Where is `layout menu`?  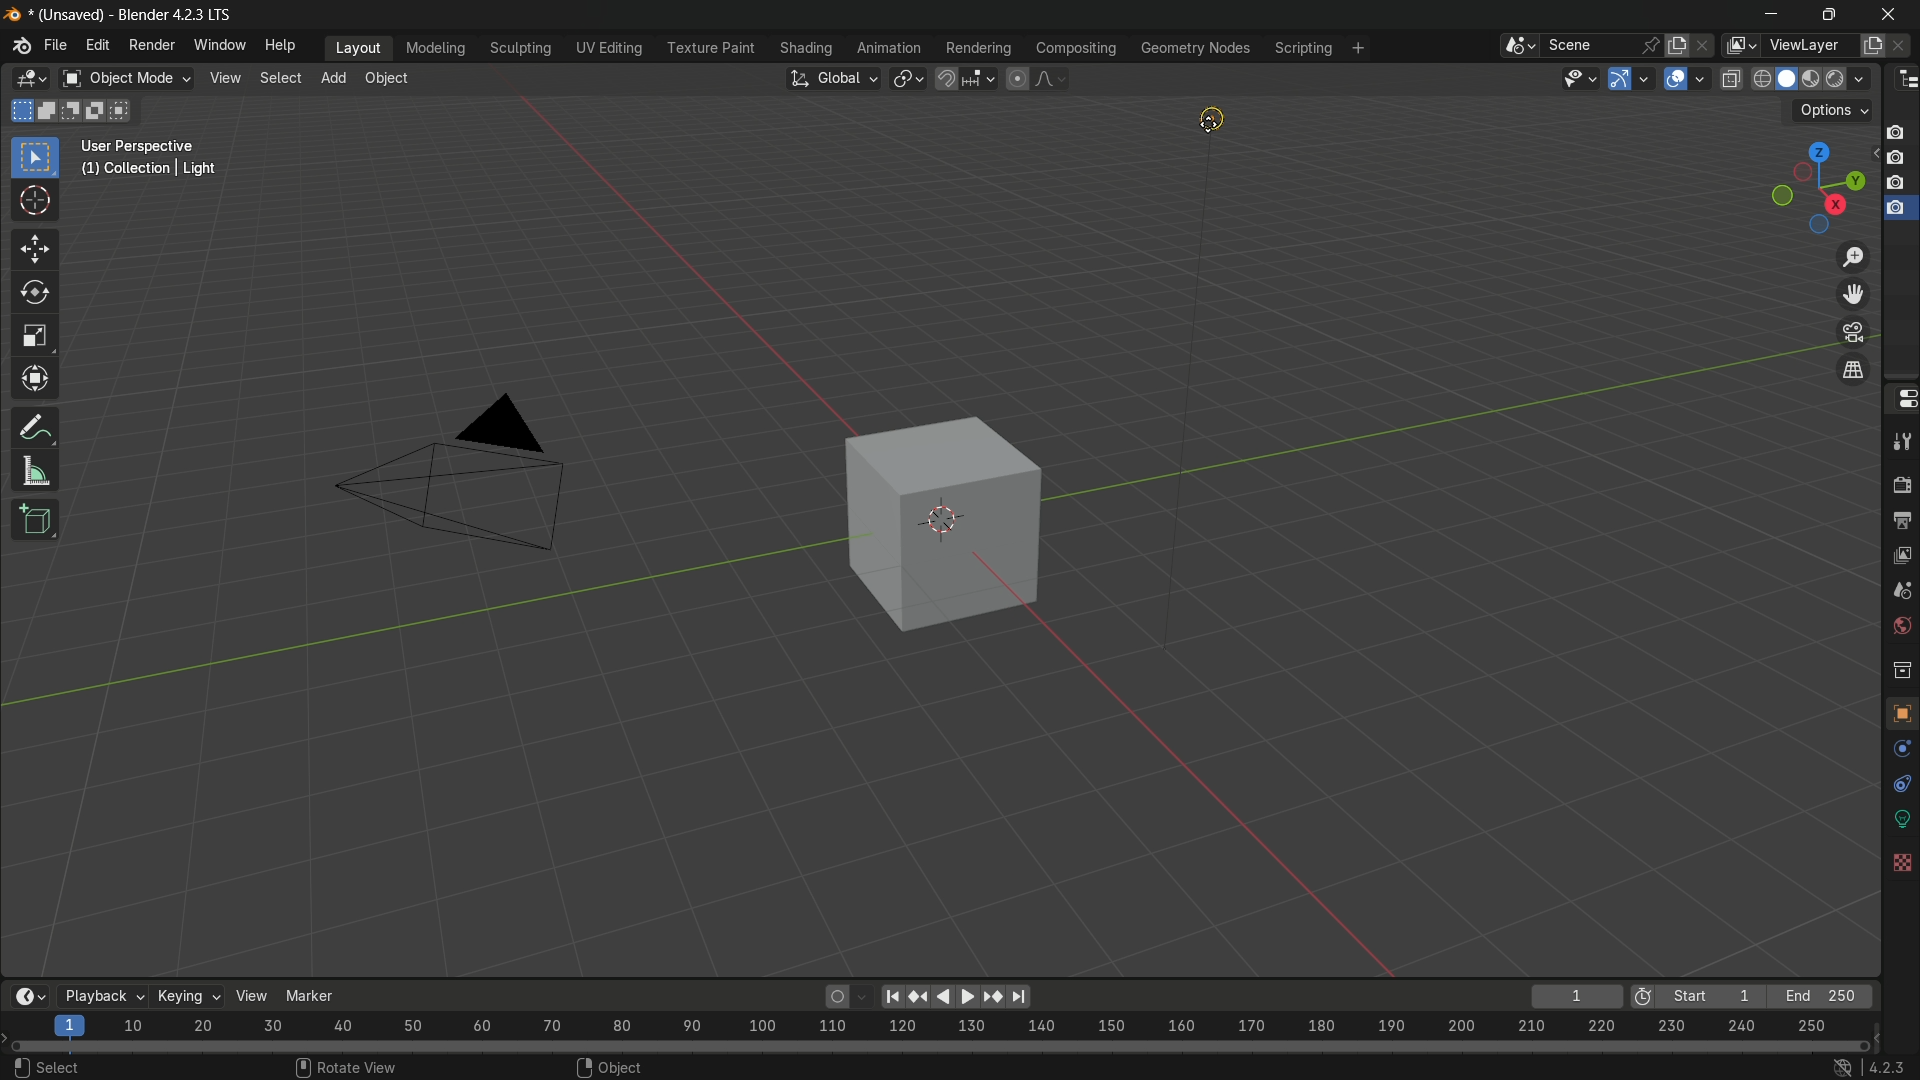 layout menu is located at coordinates (355, 47).